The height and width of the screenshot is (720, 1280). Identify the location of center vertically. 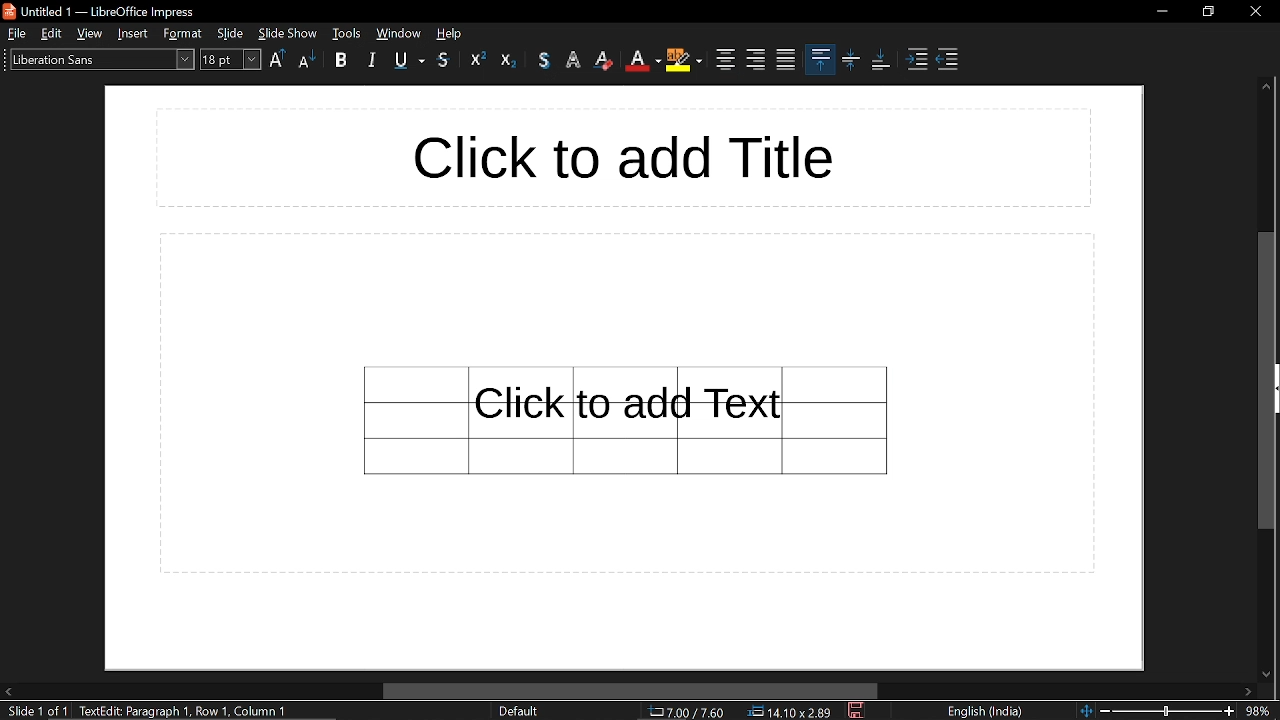
(851, 61).